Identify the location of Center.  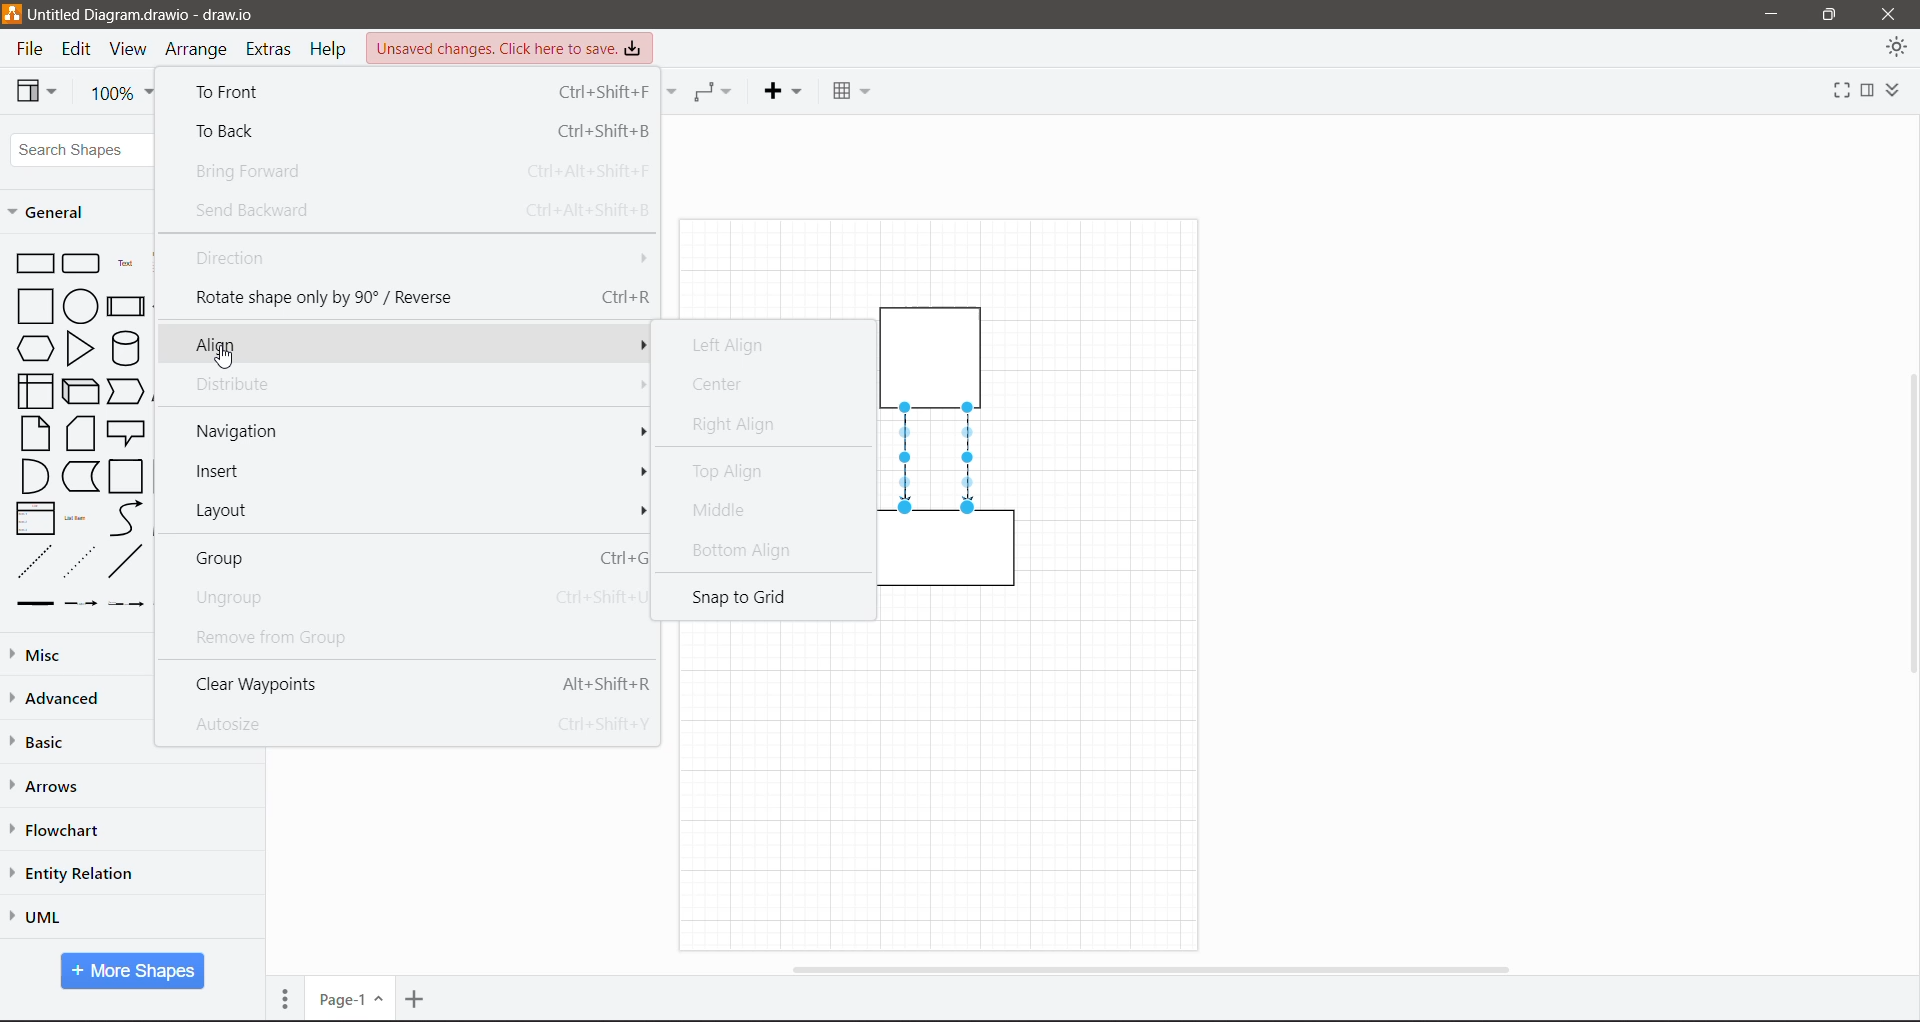
(727, 385).